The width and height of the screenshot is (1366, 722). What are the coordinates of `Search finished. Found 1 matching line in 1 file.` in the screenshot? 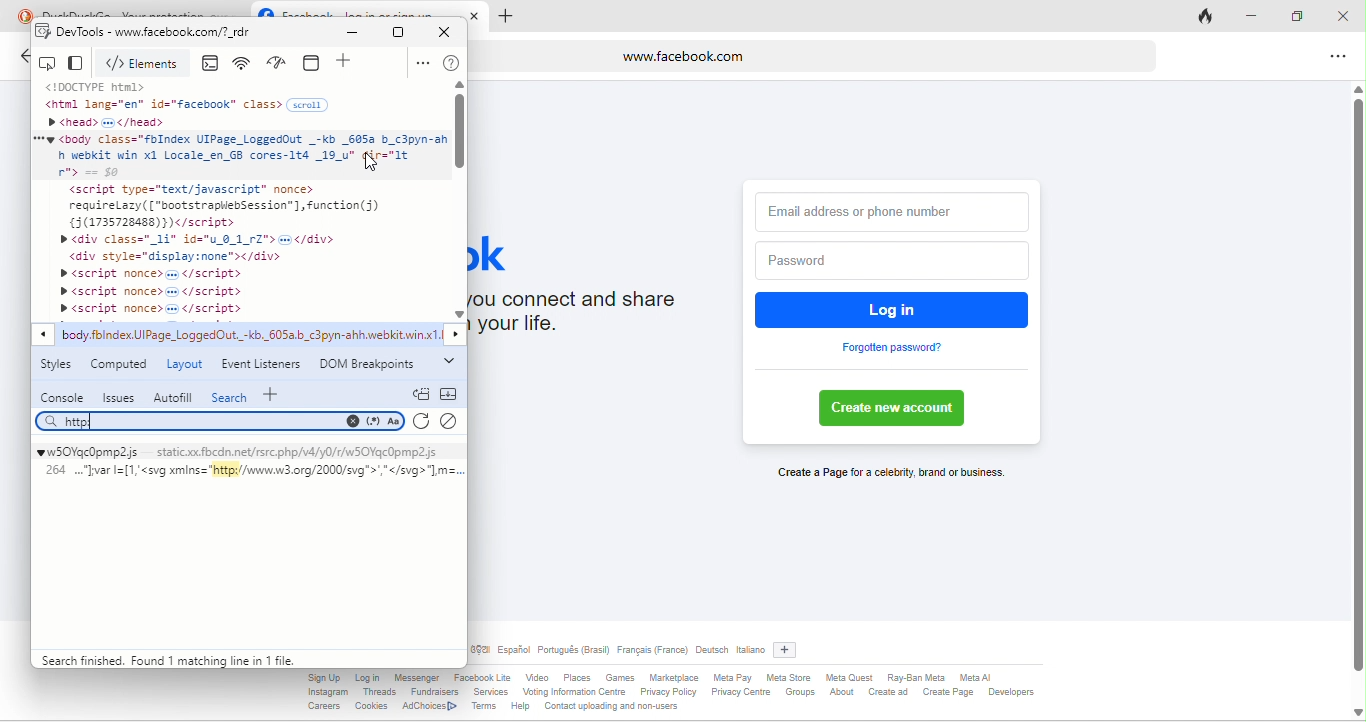 It's located at (163, 658).